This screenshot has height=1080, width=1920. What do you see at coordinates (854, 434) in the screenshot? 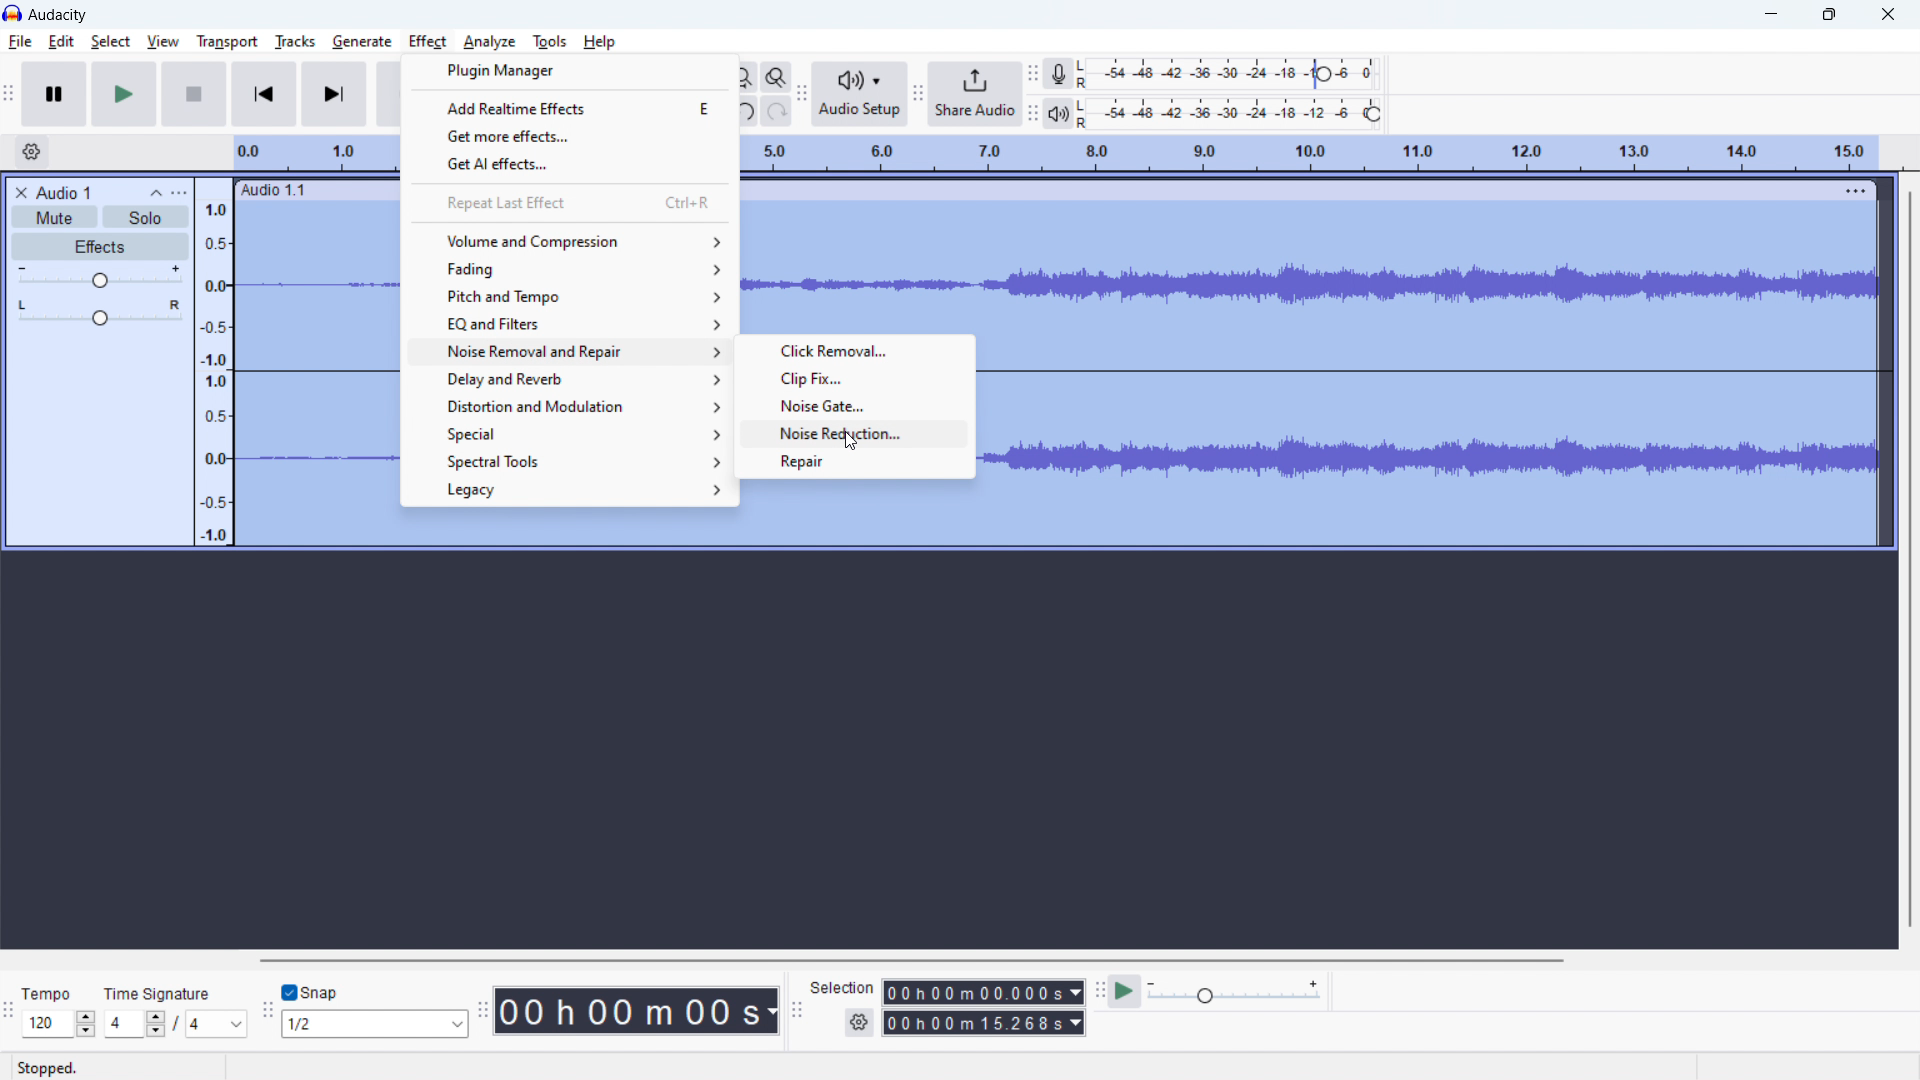
I see `` at bounding box center [854, 434].